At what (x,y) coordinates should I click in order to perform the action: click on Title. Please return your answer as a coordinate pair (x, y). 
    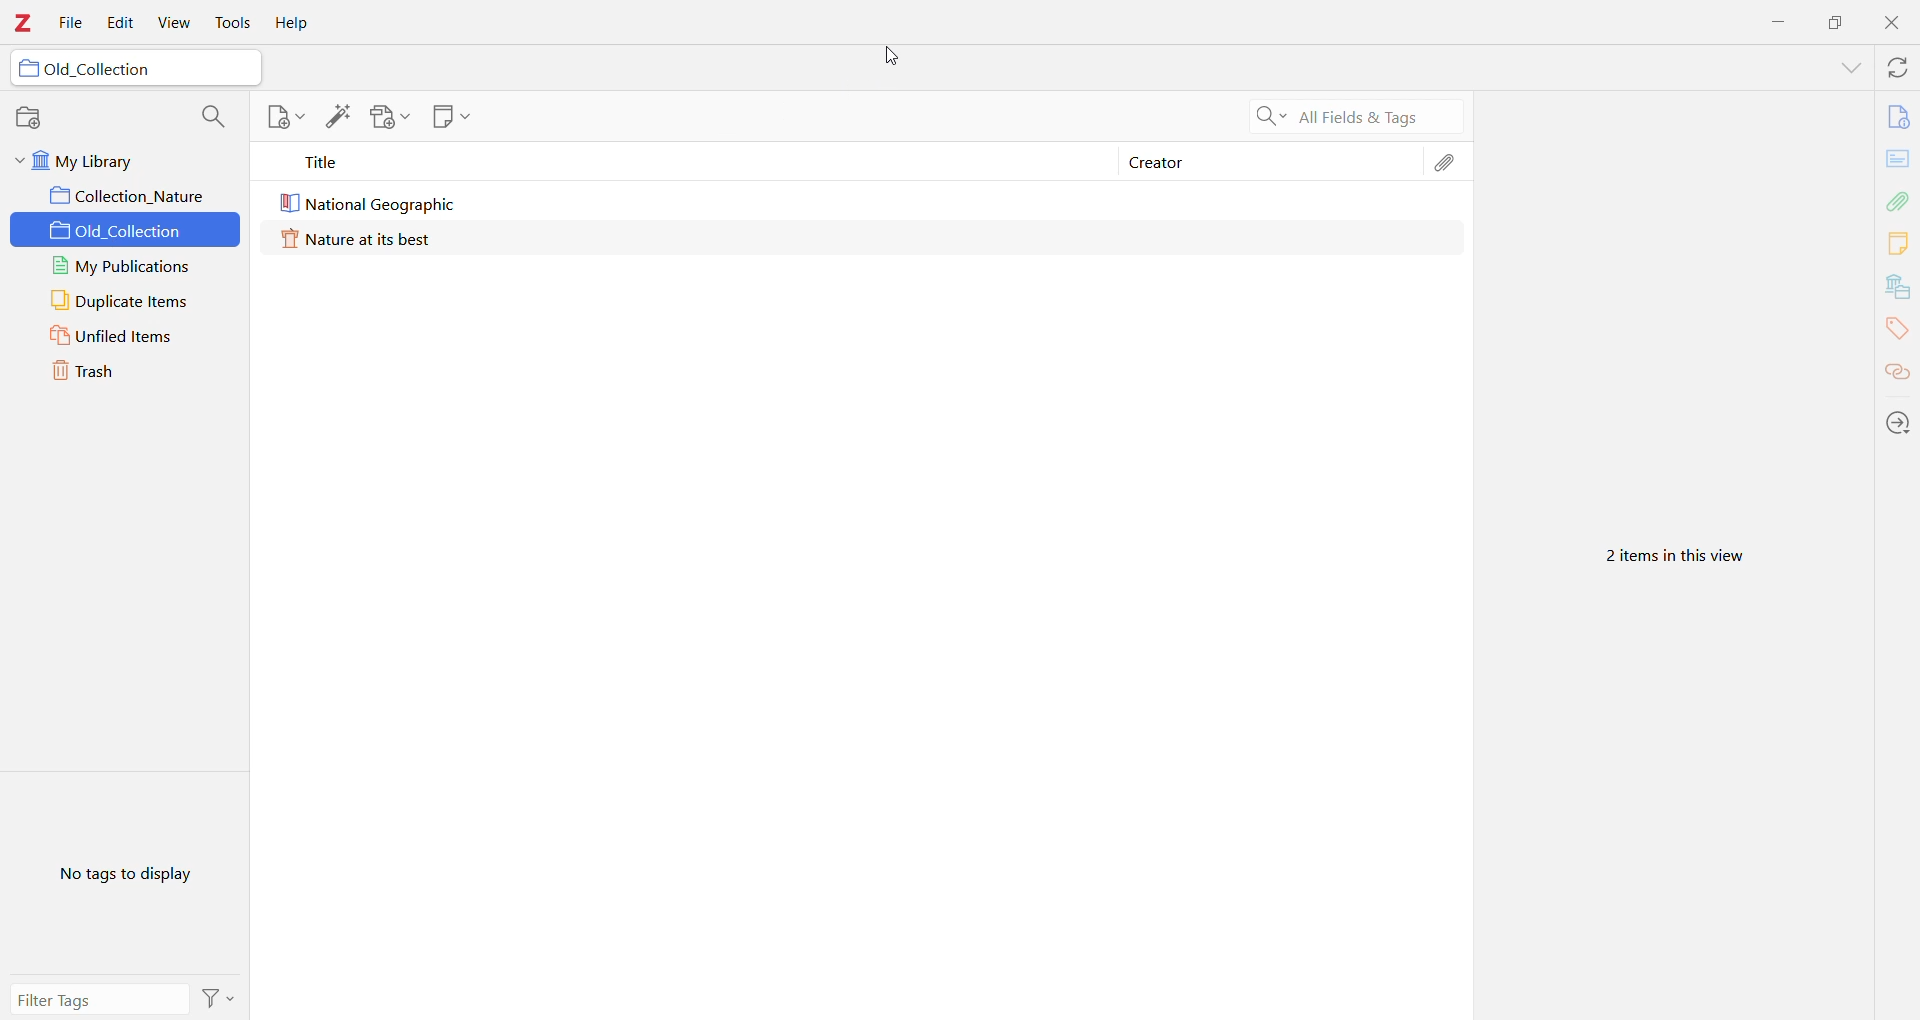
    Looking at the image, I should click on (684, 162).